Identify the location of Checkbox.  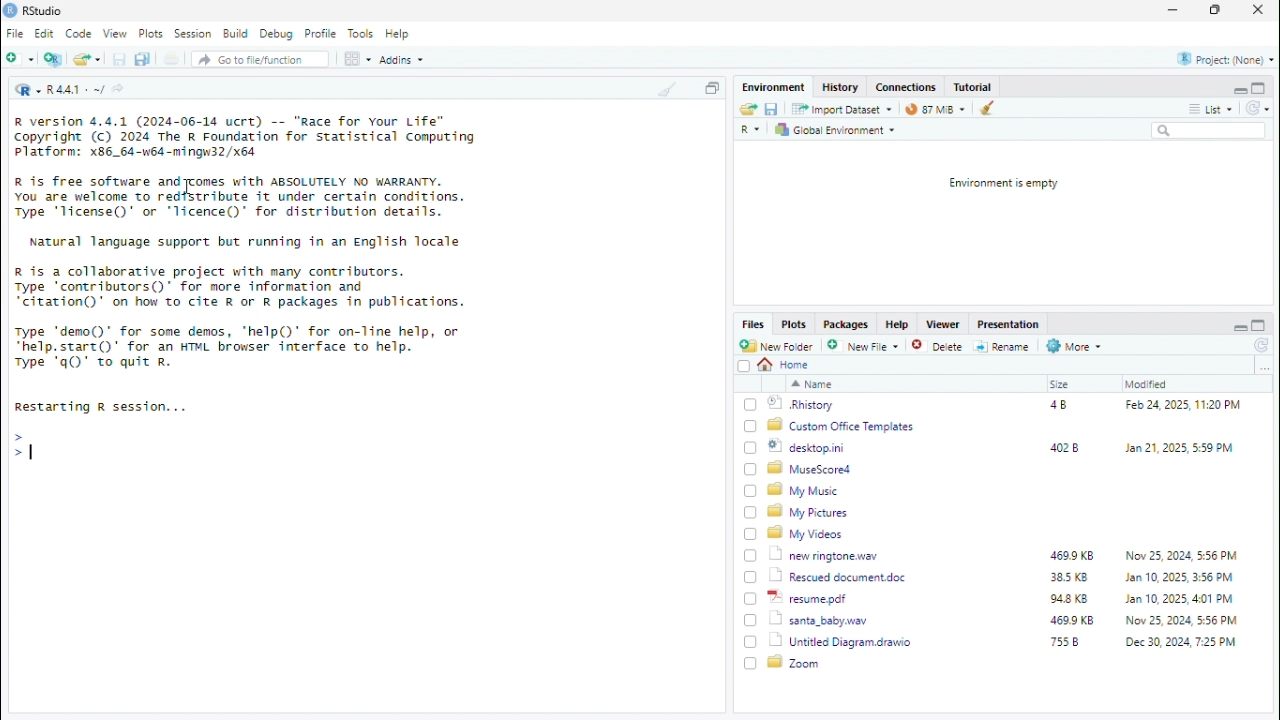
(751, 404).